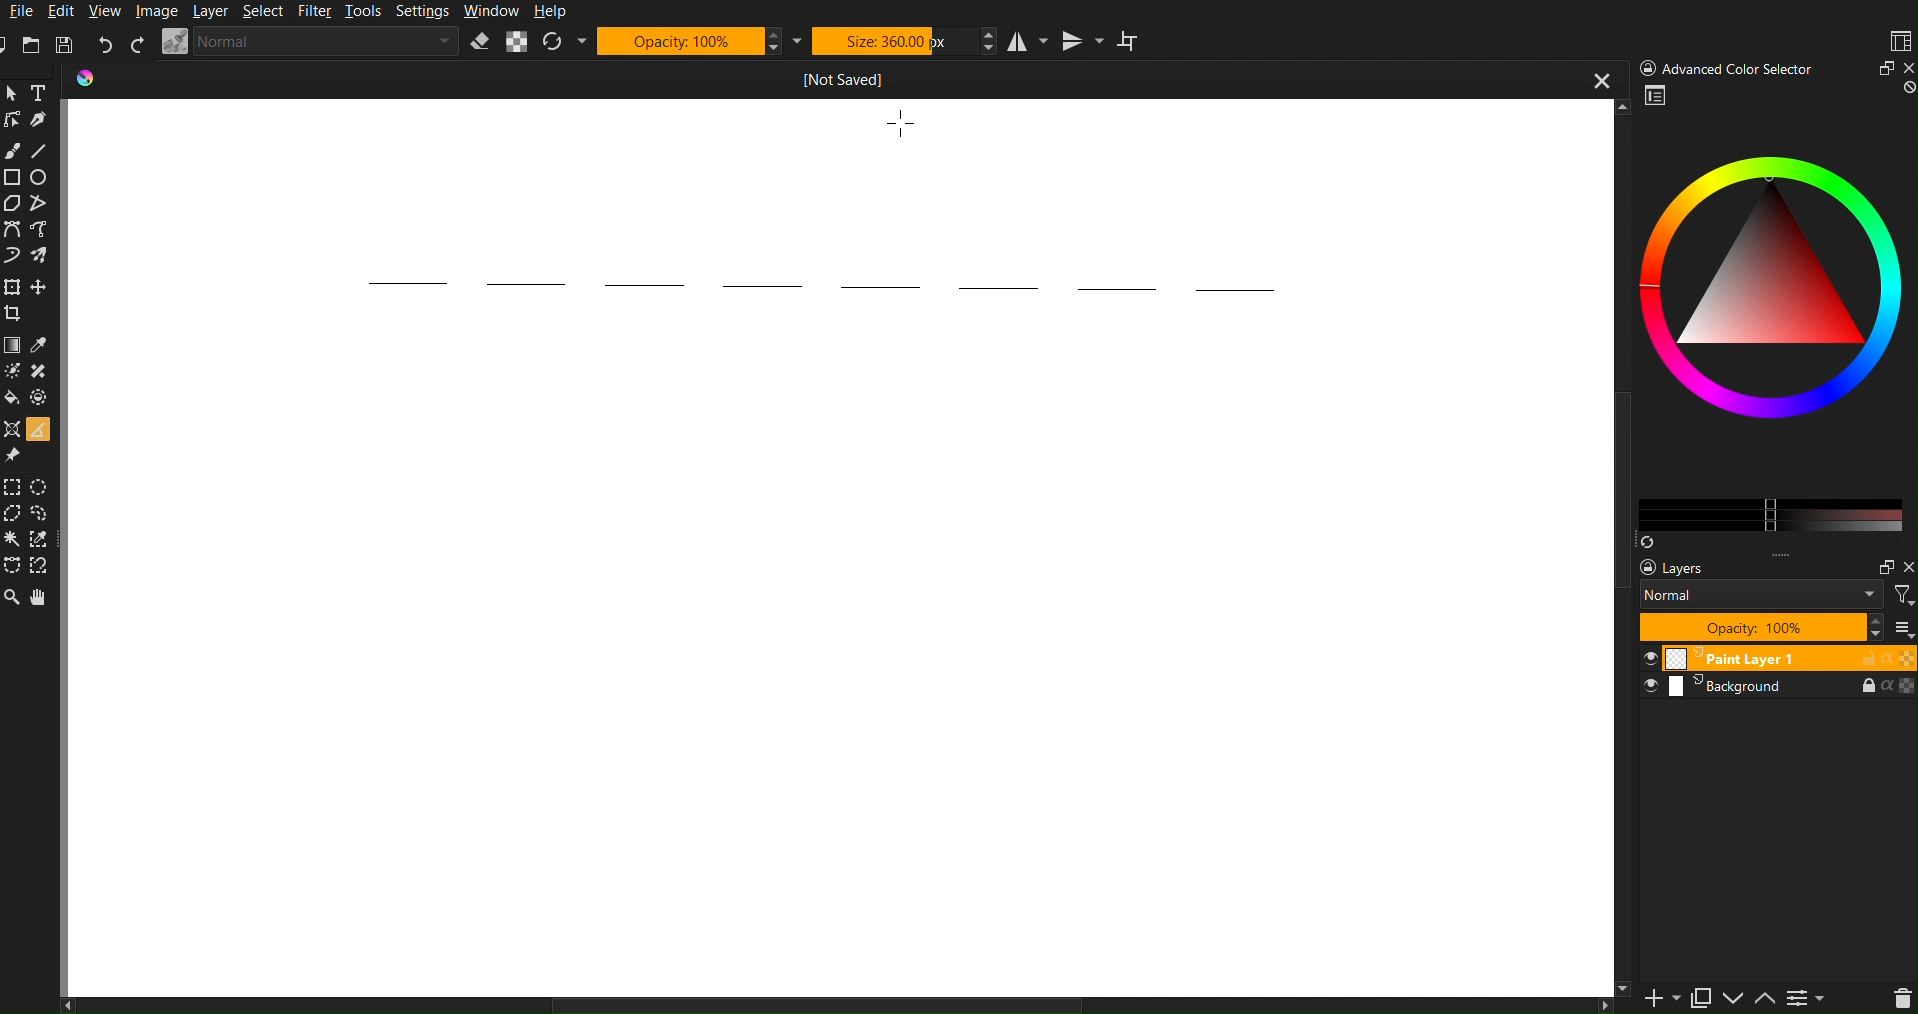  What do you see at coordinates (41, 147) in the screenshot?
I see `Line` at bounding box center [41, 147].